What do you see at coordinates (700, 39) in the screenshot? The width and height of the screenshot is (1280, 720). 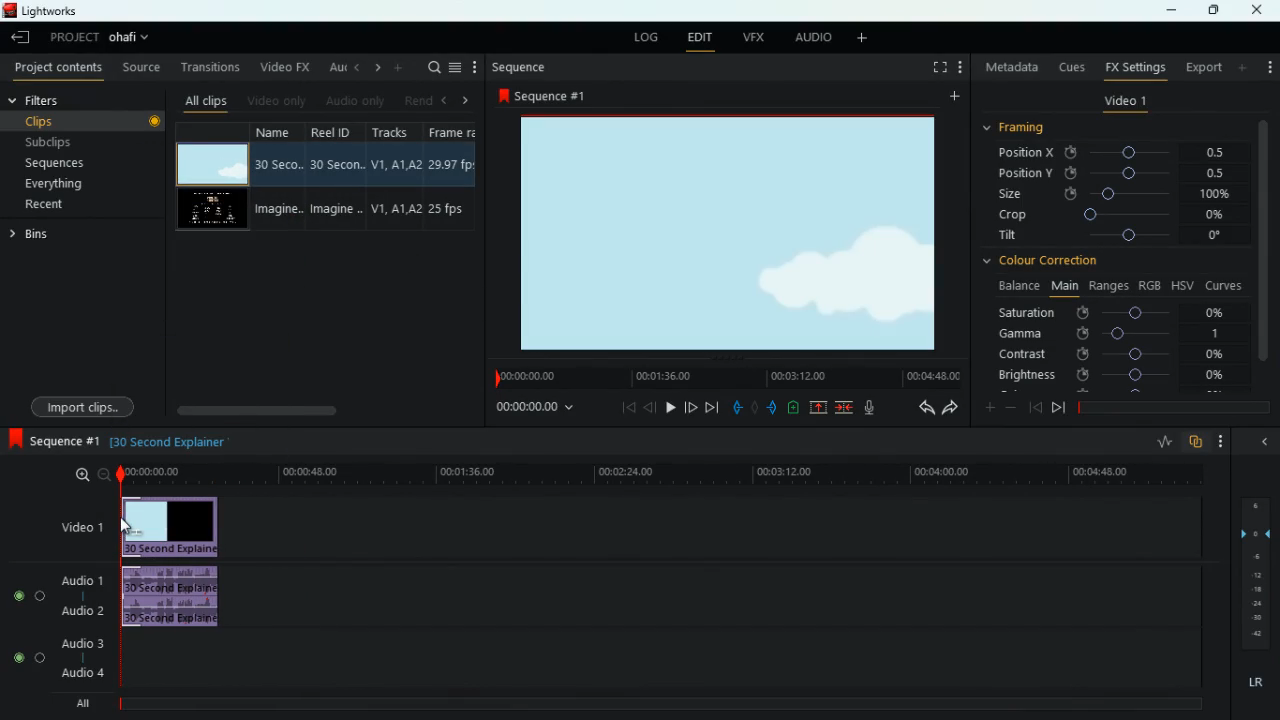 I see `edit` at bounding box center [700, 39].